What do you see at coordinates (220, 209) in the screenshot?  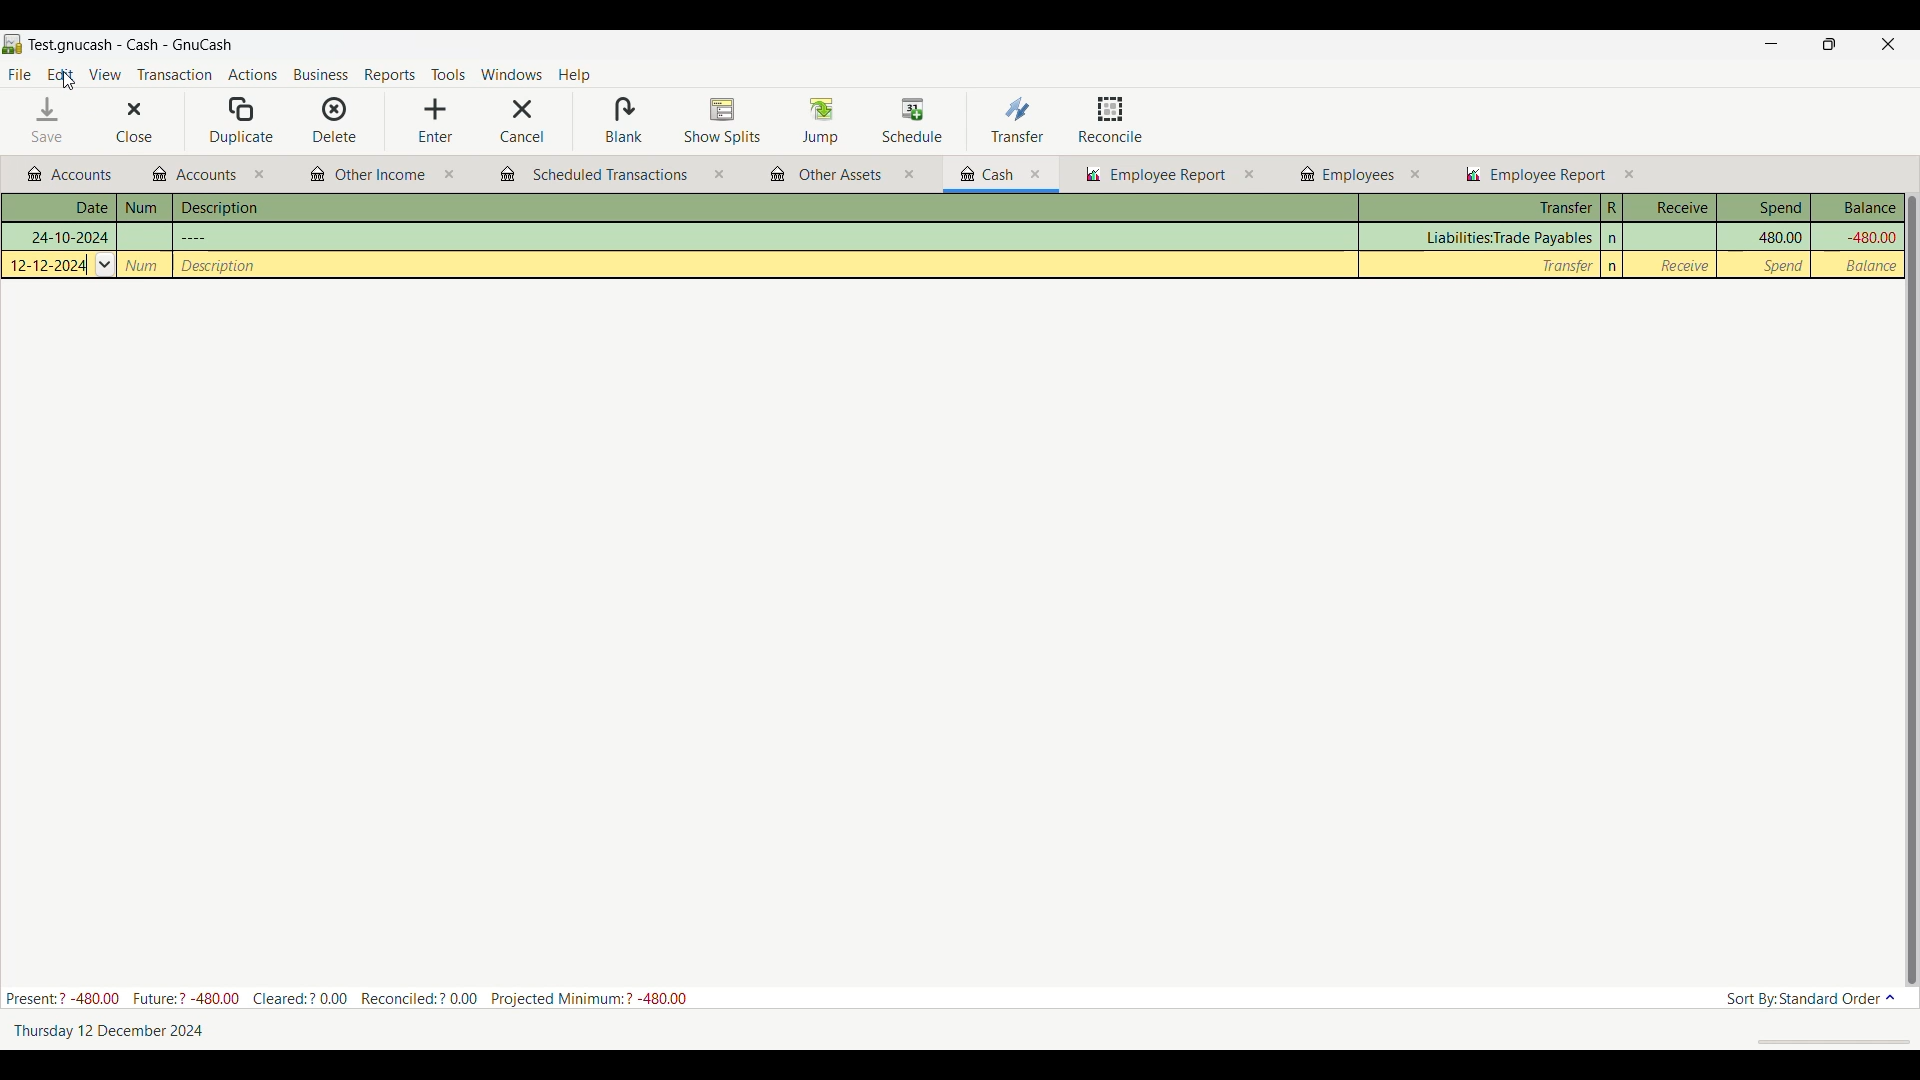 I see `Description column` at bounding box center [220, 209].